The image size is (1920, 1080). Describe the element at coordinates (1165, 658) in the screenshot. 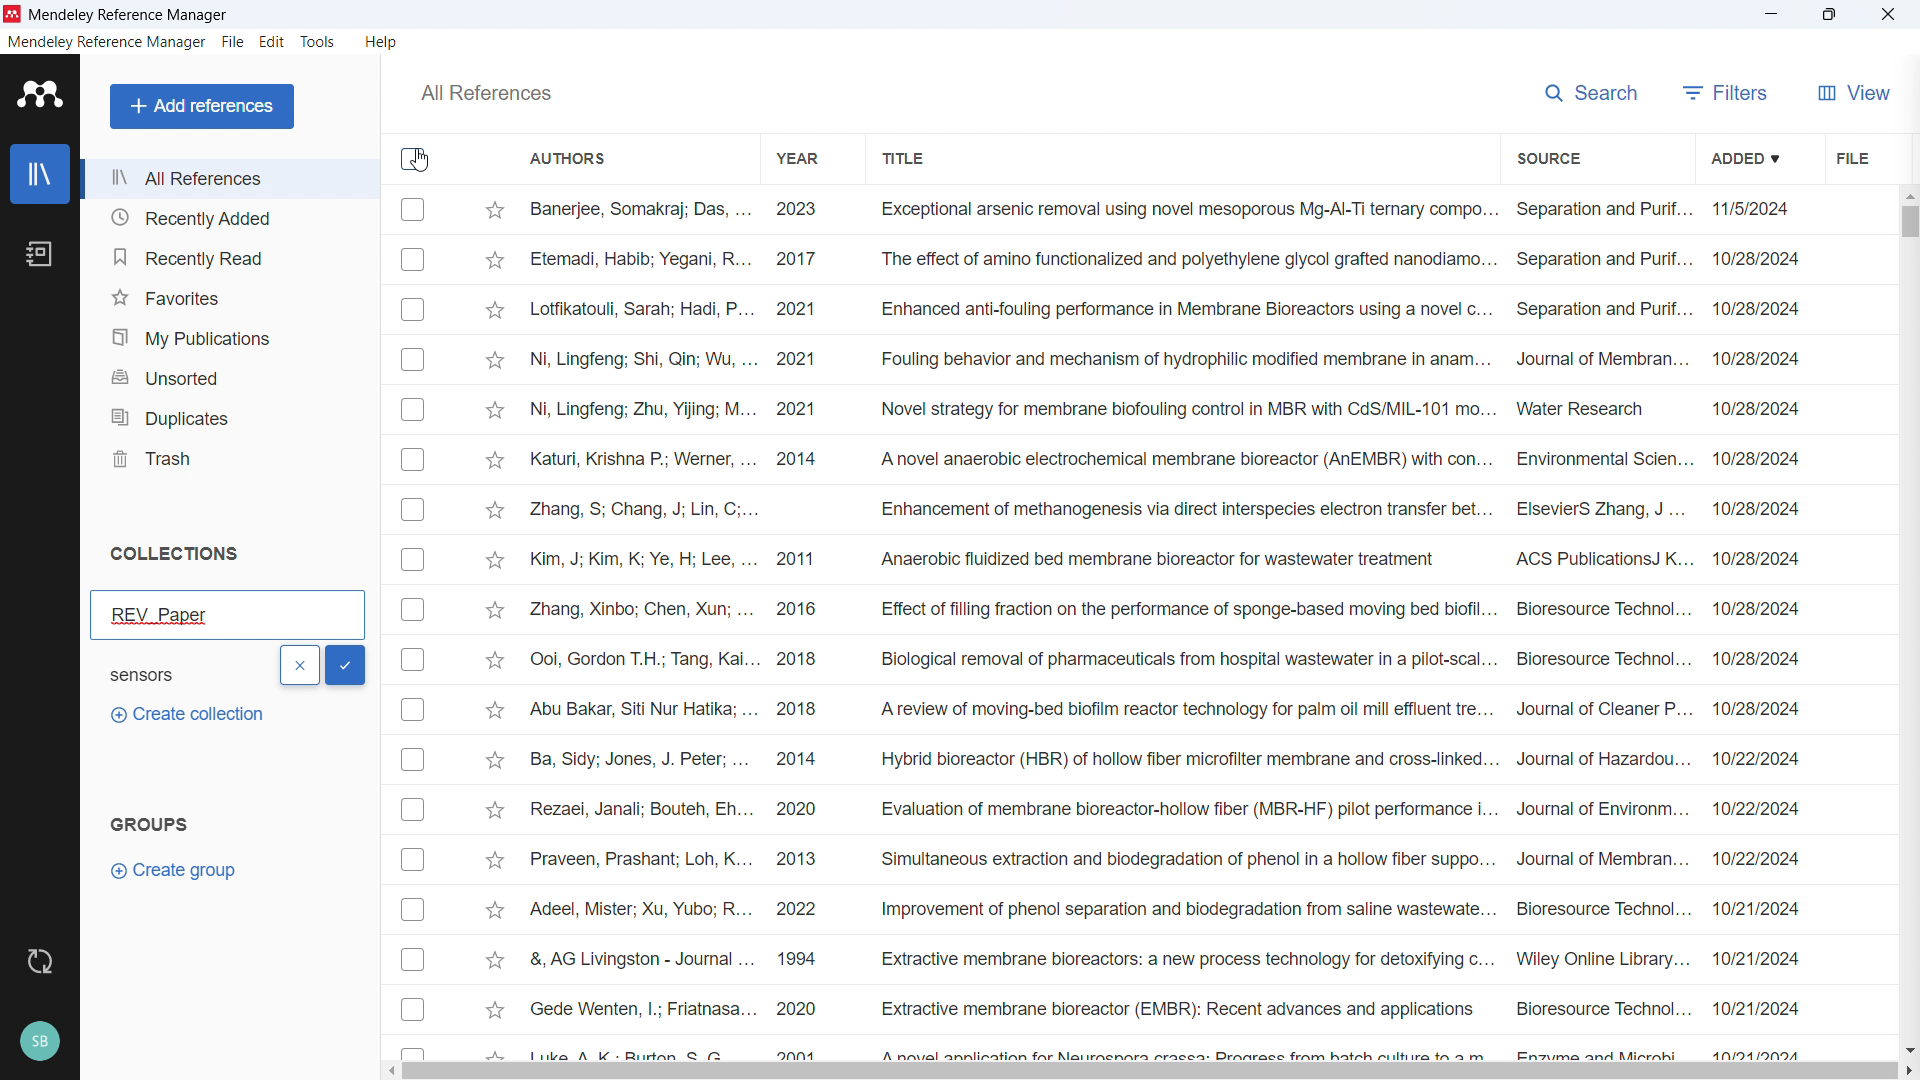

I see `Ooi, Gordon T.H.; Tang, Kai... 2018 Biological removal of pharmaceuticals from hospital wastewater in a pilot-scal... Bioresource Technol... 10/28/2024` at that location.